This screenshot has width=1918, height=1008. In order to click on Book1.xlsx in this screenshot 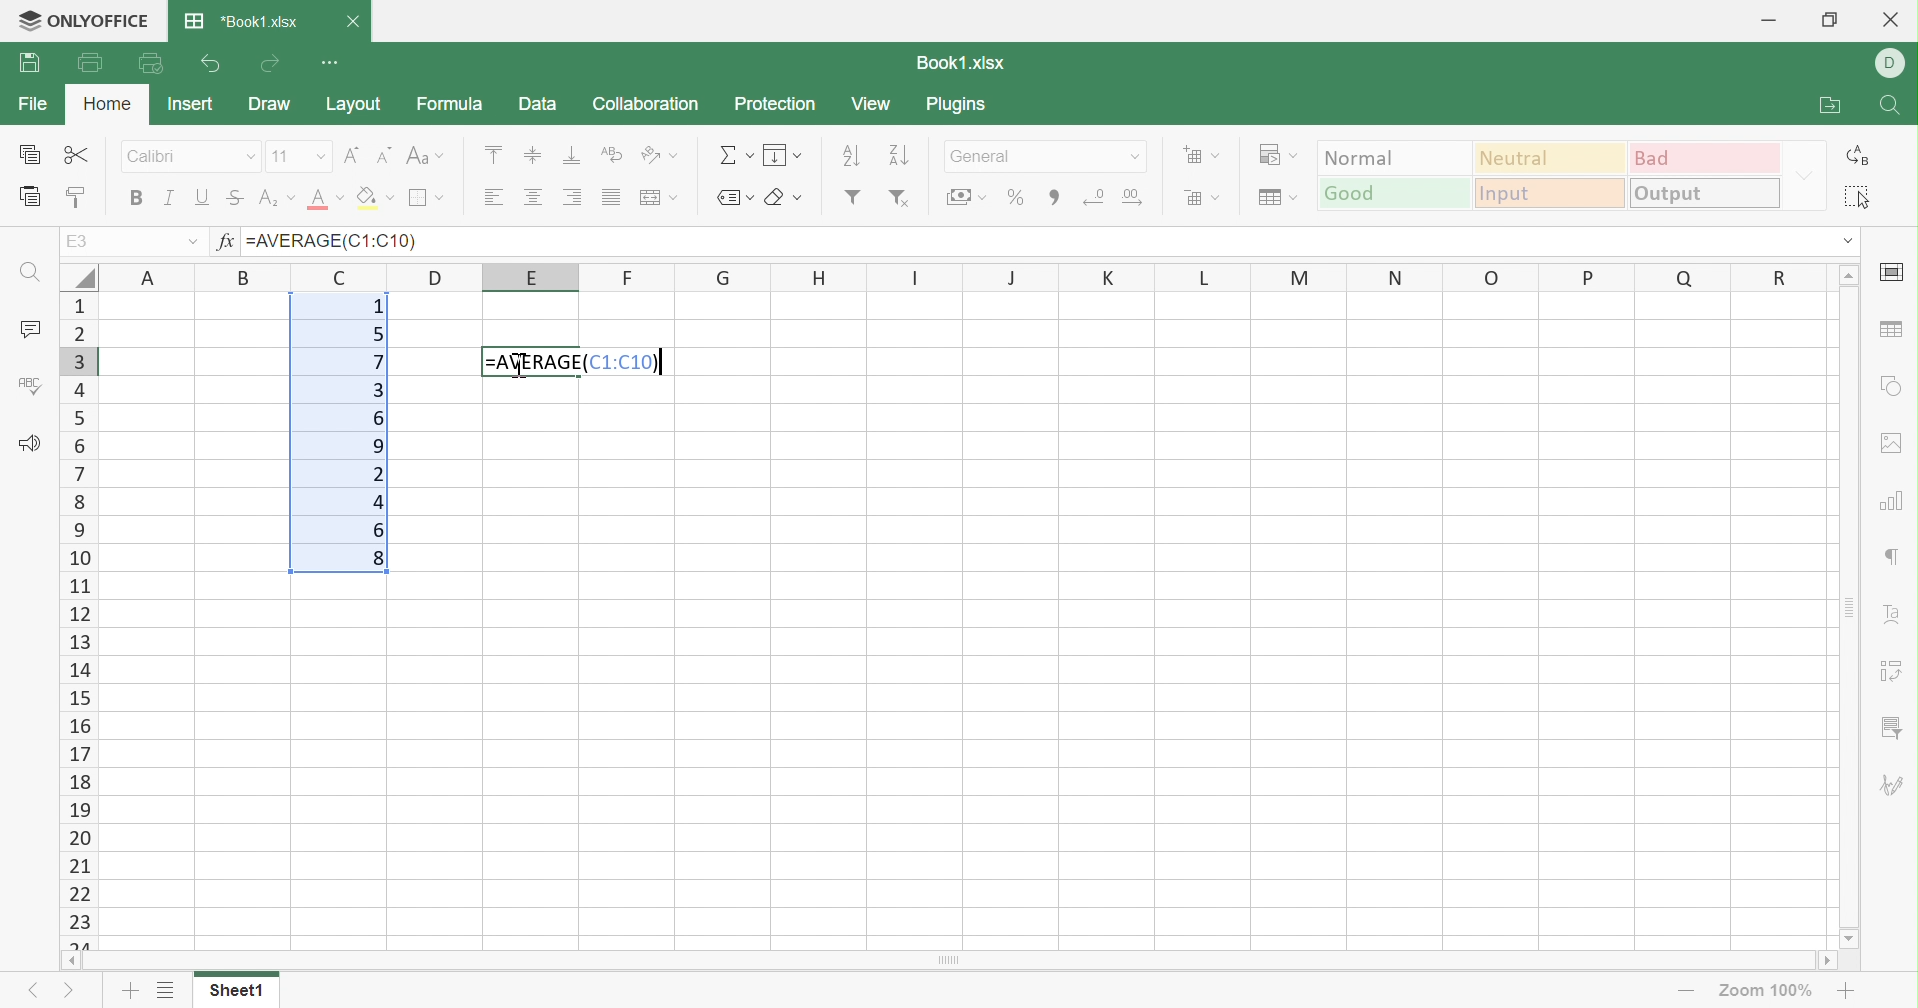, I will do `click(963, 60)`.